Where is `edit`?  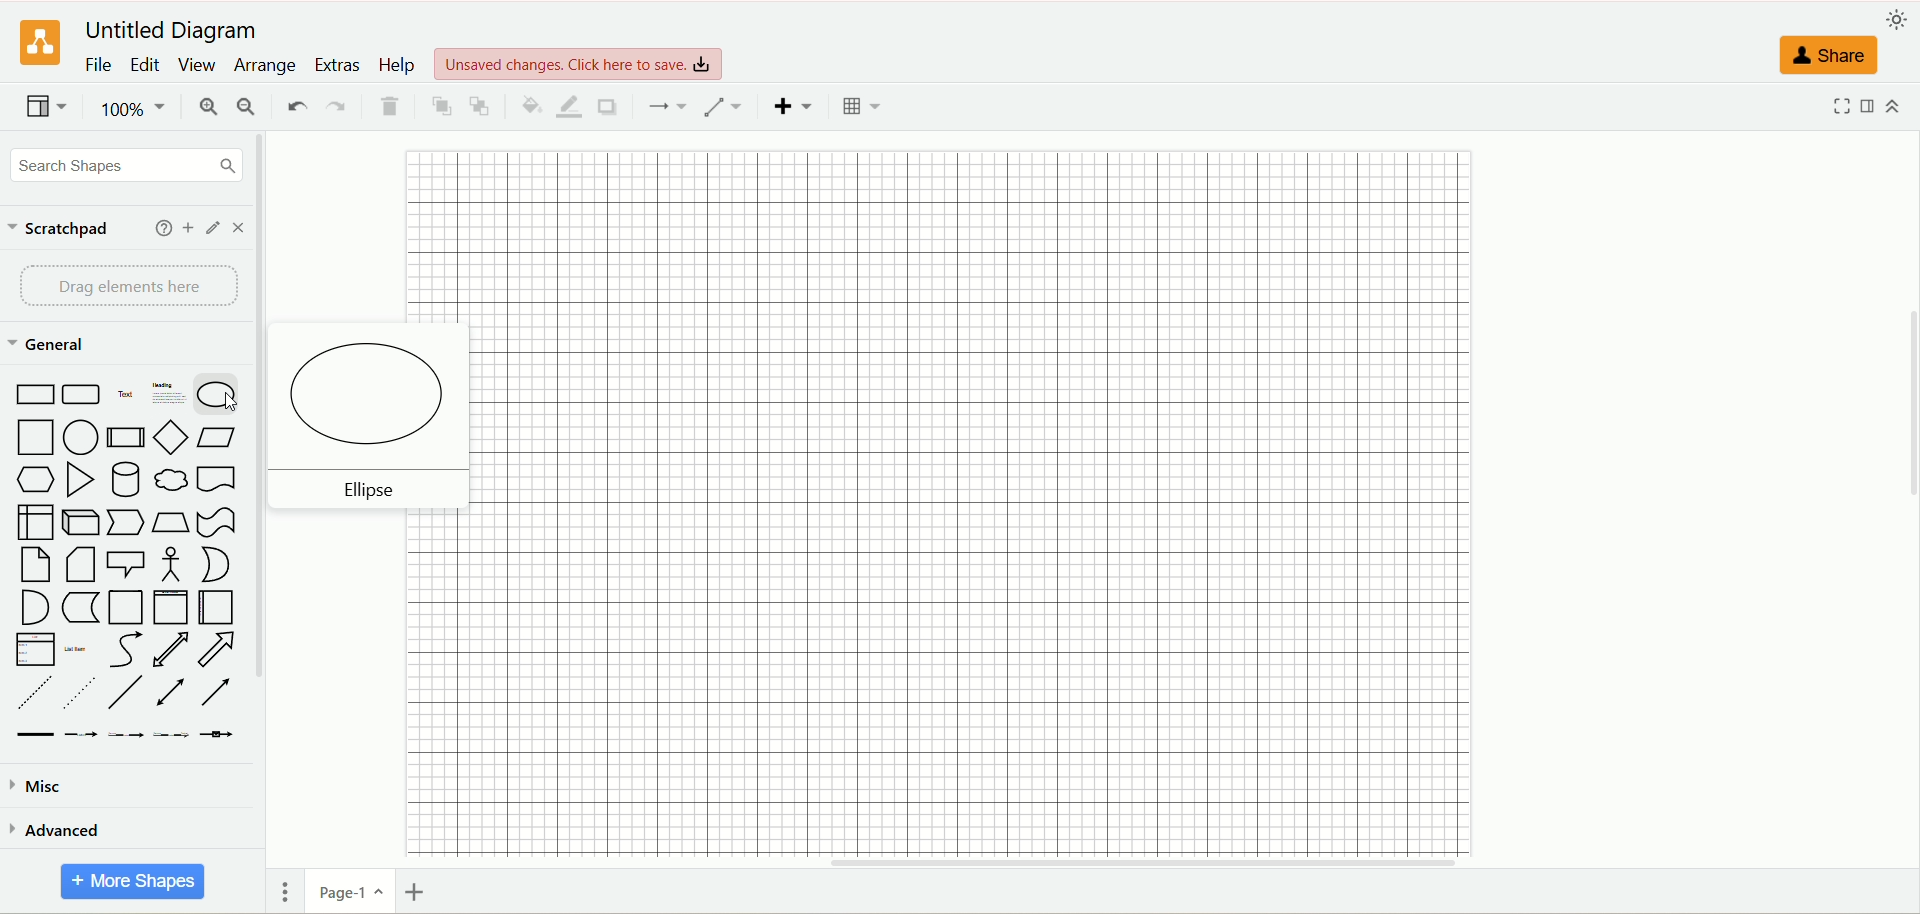 edit is located at coordinates (148, 65).